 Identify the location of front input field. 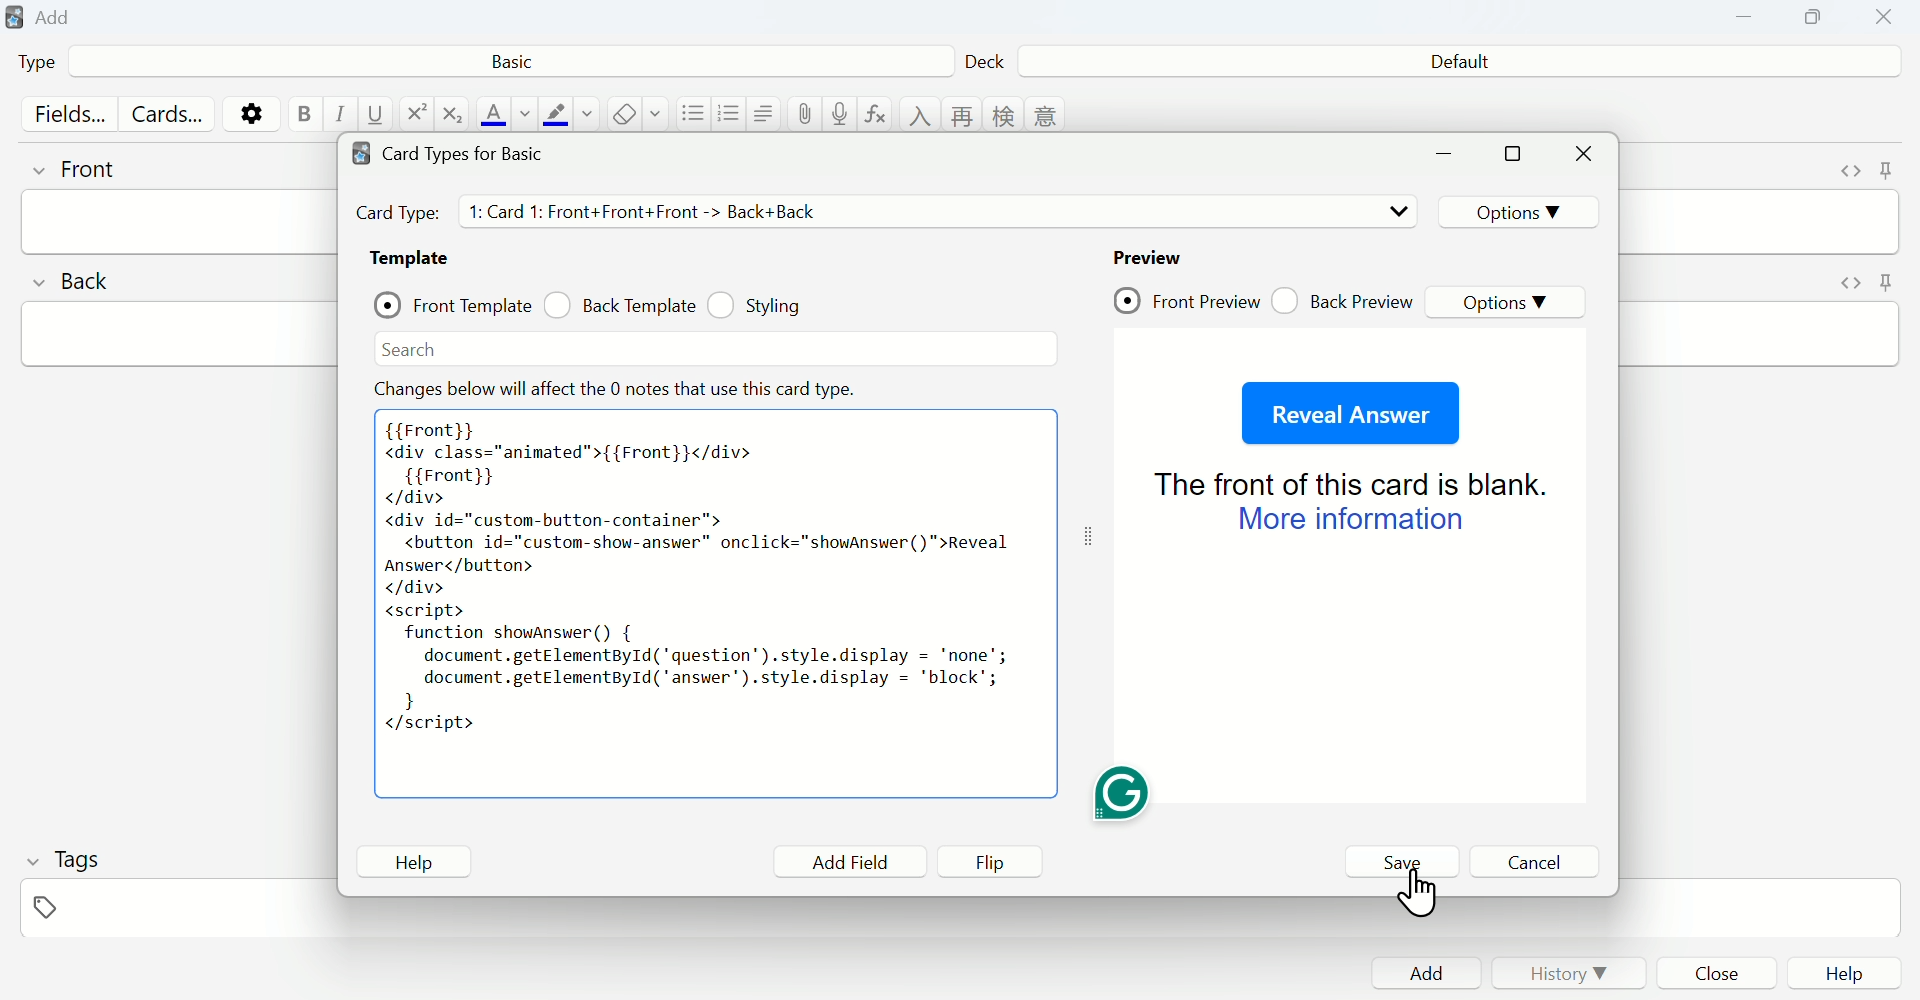
(179, 221).